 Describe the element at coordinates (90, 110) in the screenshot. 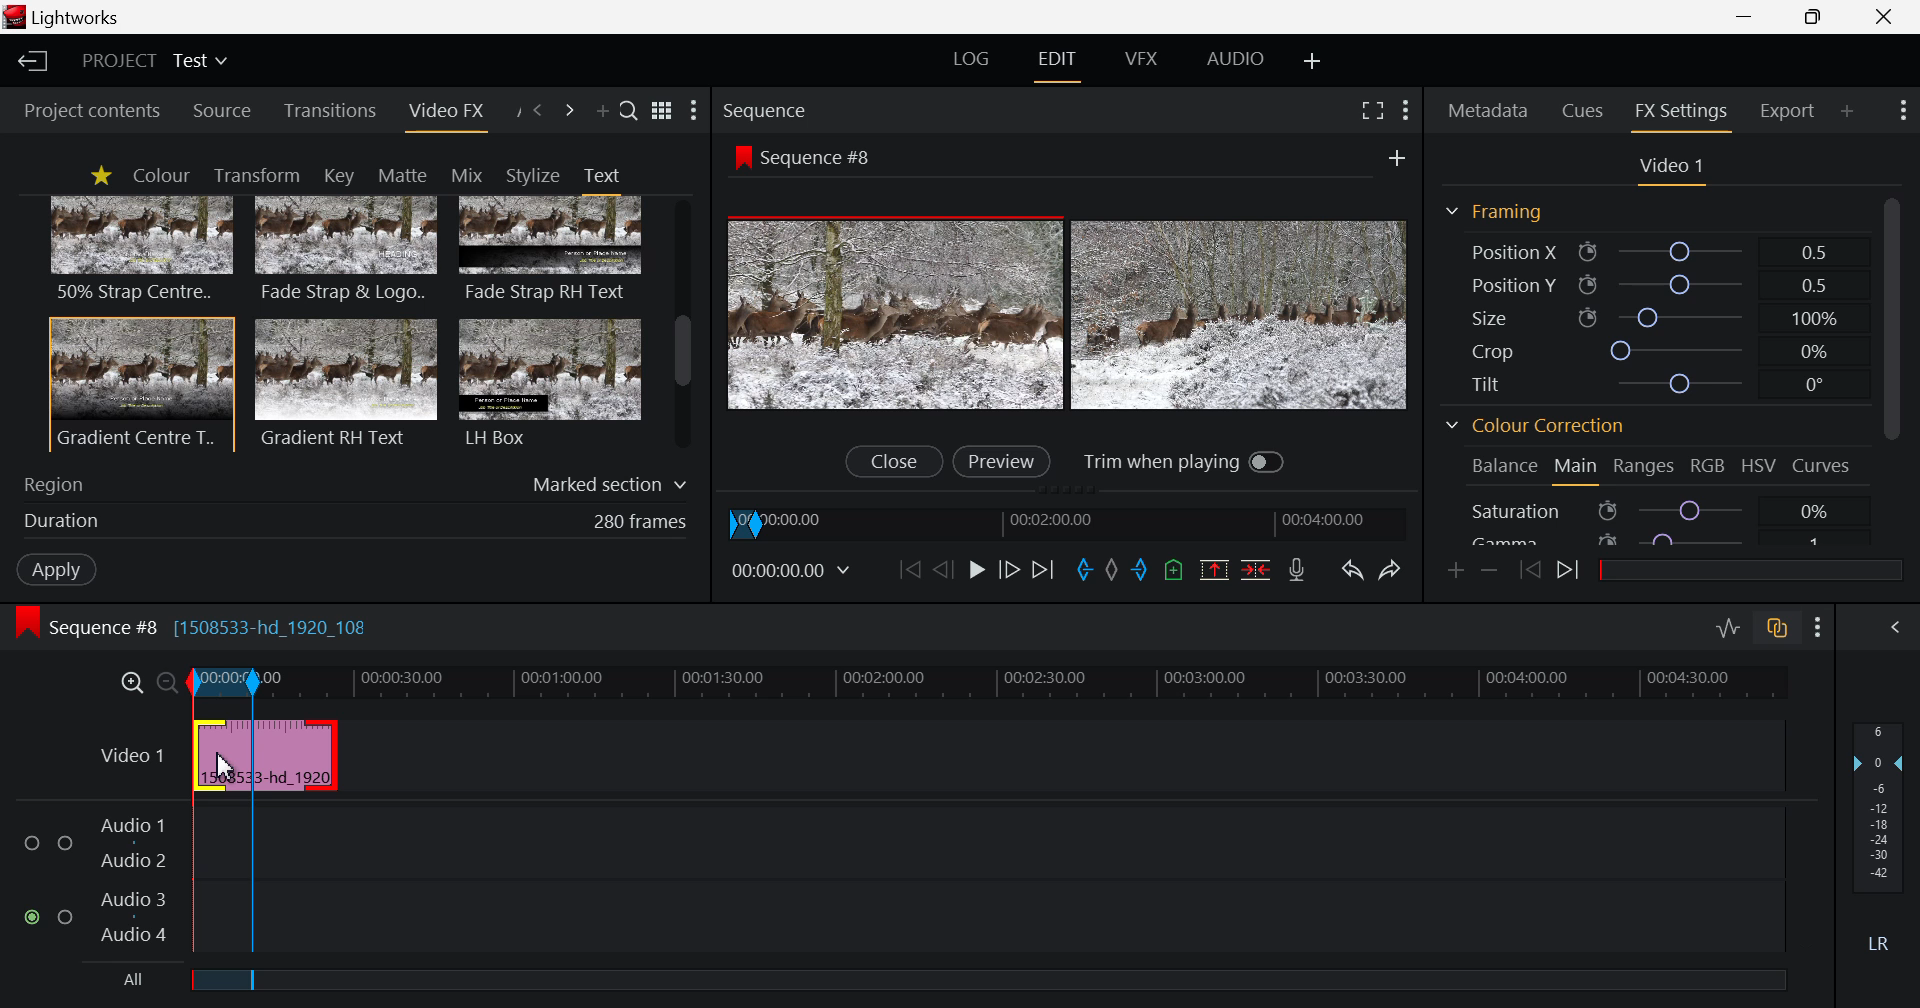

I see `Project contents` at that location.